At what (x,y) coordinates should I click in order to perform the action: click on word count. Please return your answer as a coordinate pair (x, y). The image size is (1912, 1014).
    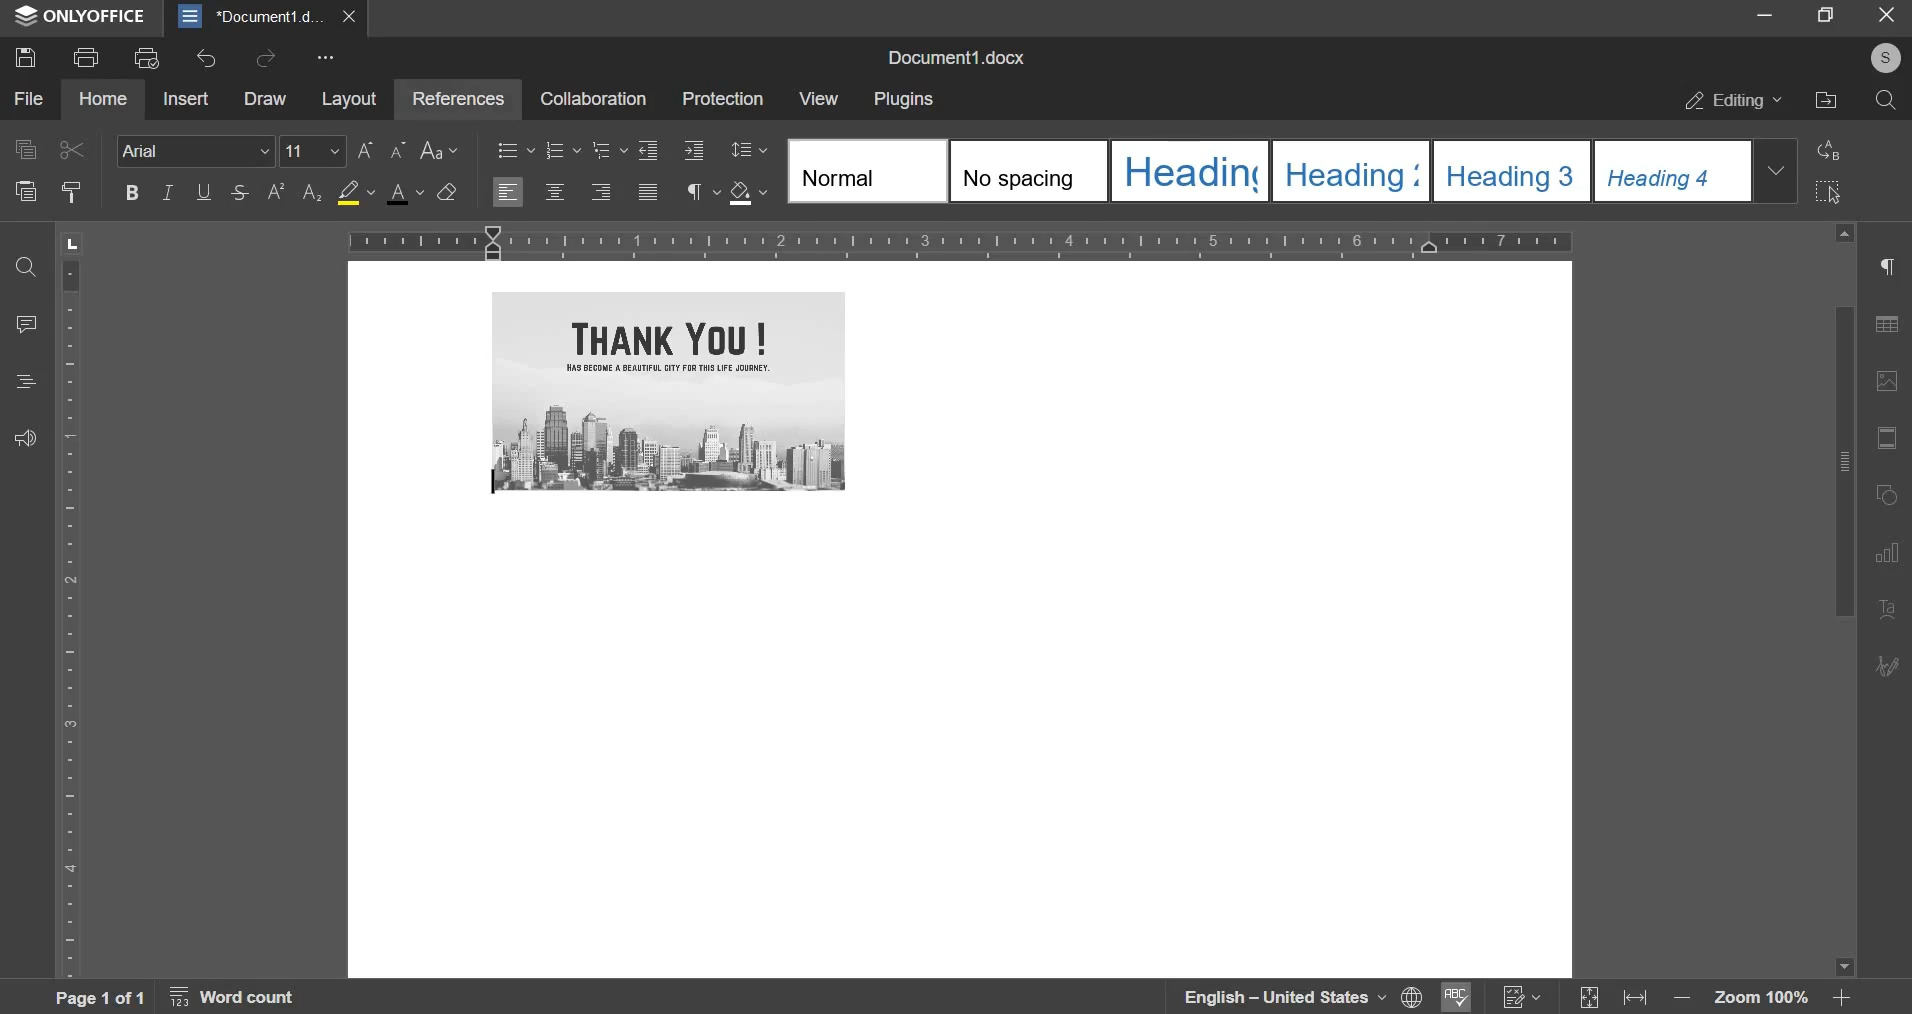
    Looking at the image, I should click on (244, 1000).